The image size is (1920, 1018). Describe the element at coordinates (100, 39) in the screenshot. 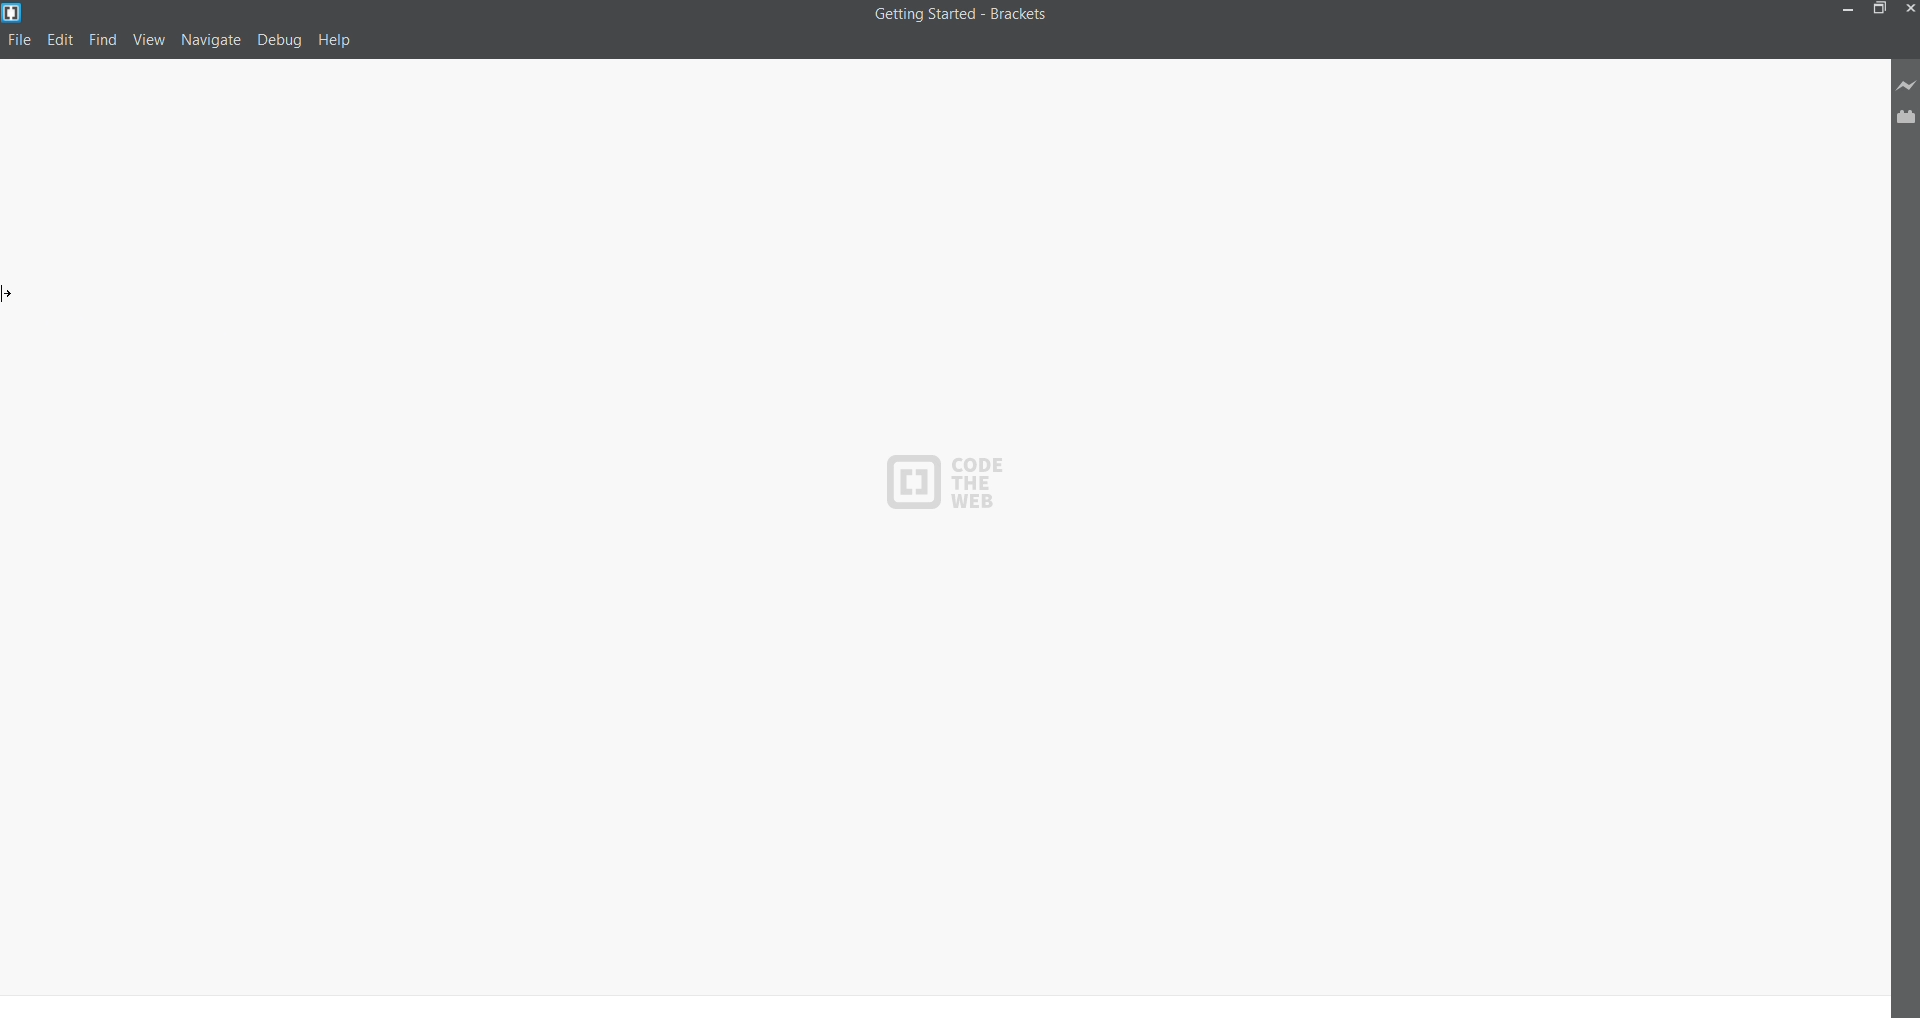

I see `find` at that location.